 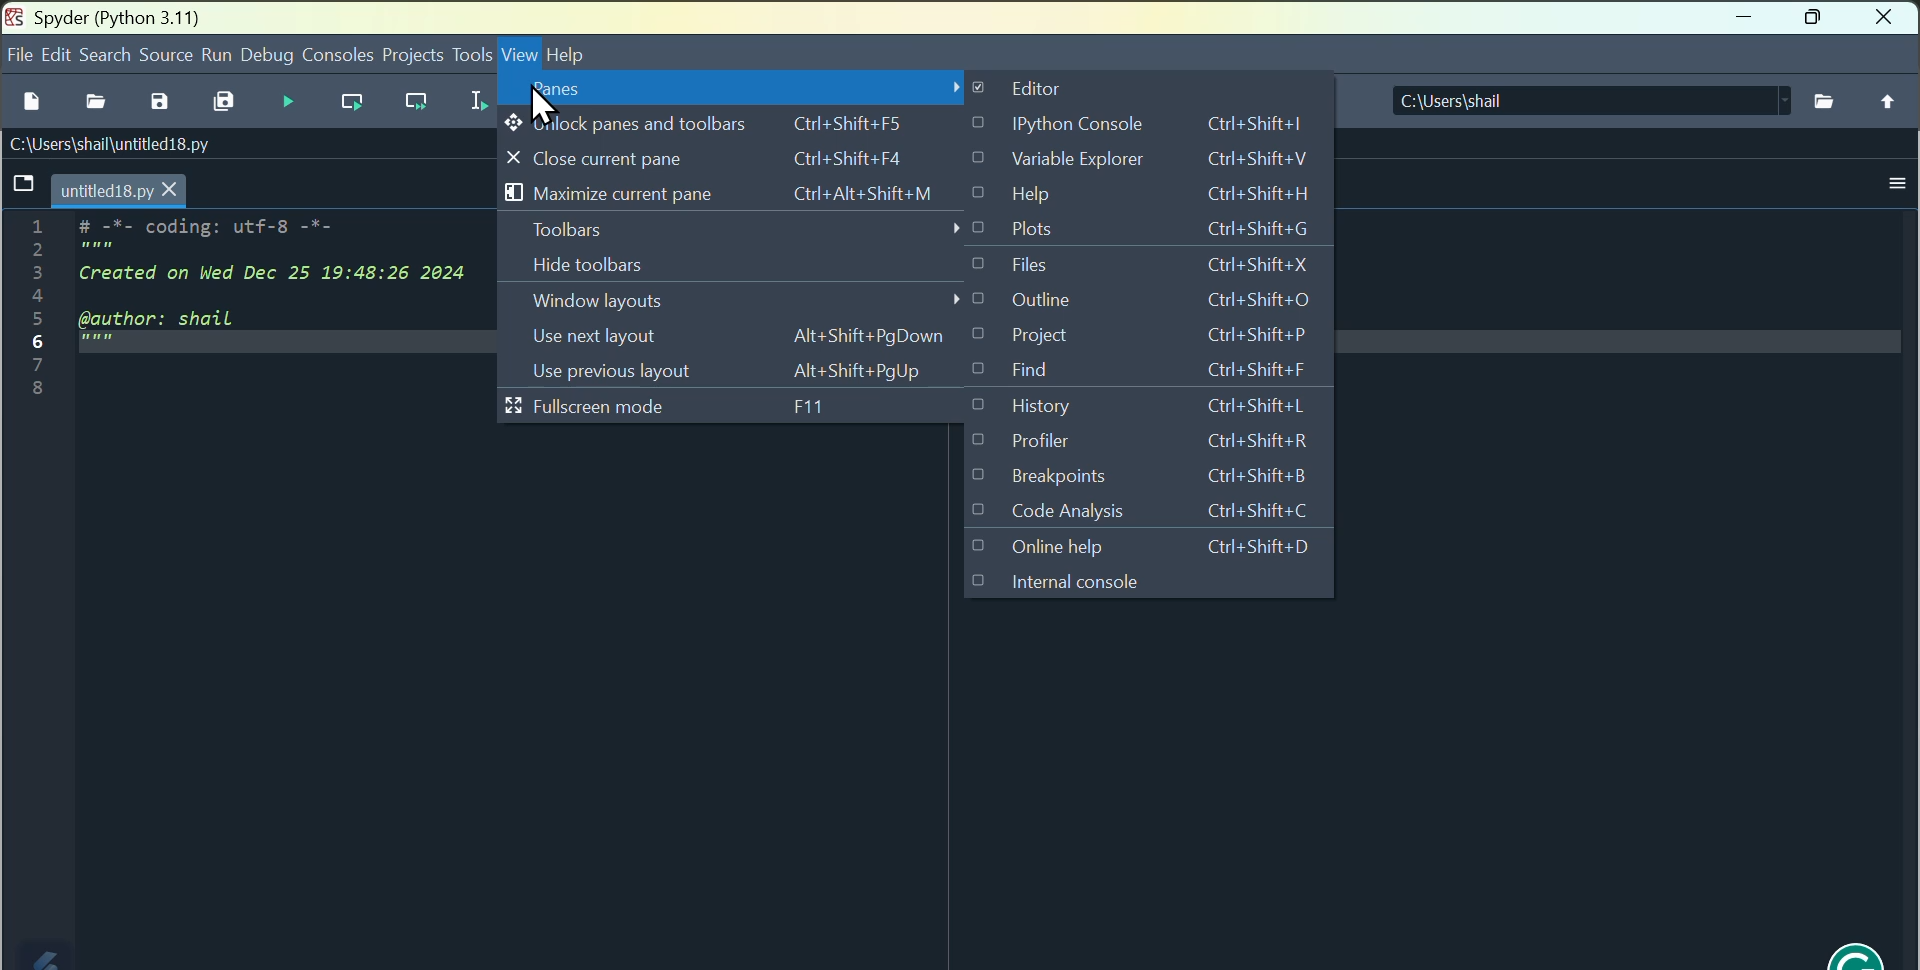 I want to click on Profiler, so click(x=1143, y=444).